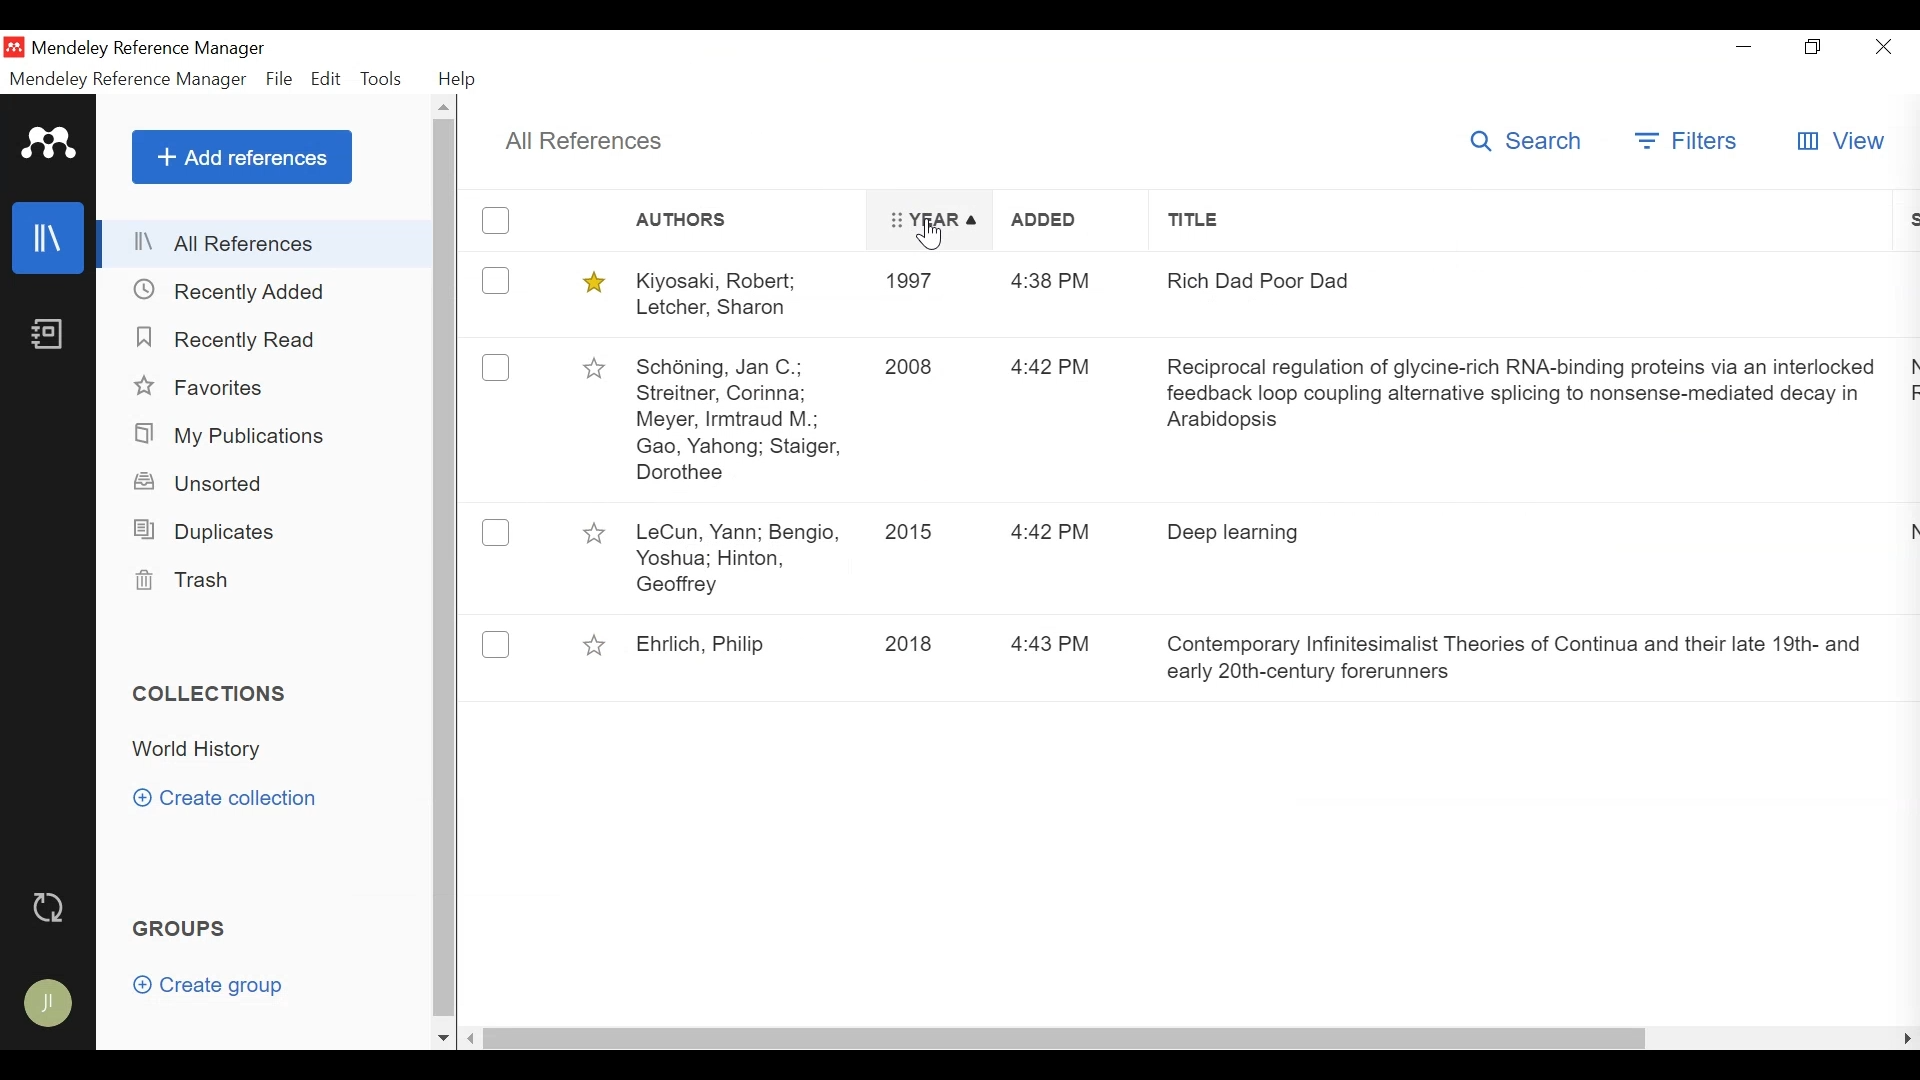 The width and height of the screenshot is (1920, 1080). What do you see at coordinates (912, 531) in the screenshot?
I see `2015` at bounding box center [912, 531].